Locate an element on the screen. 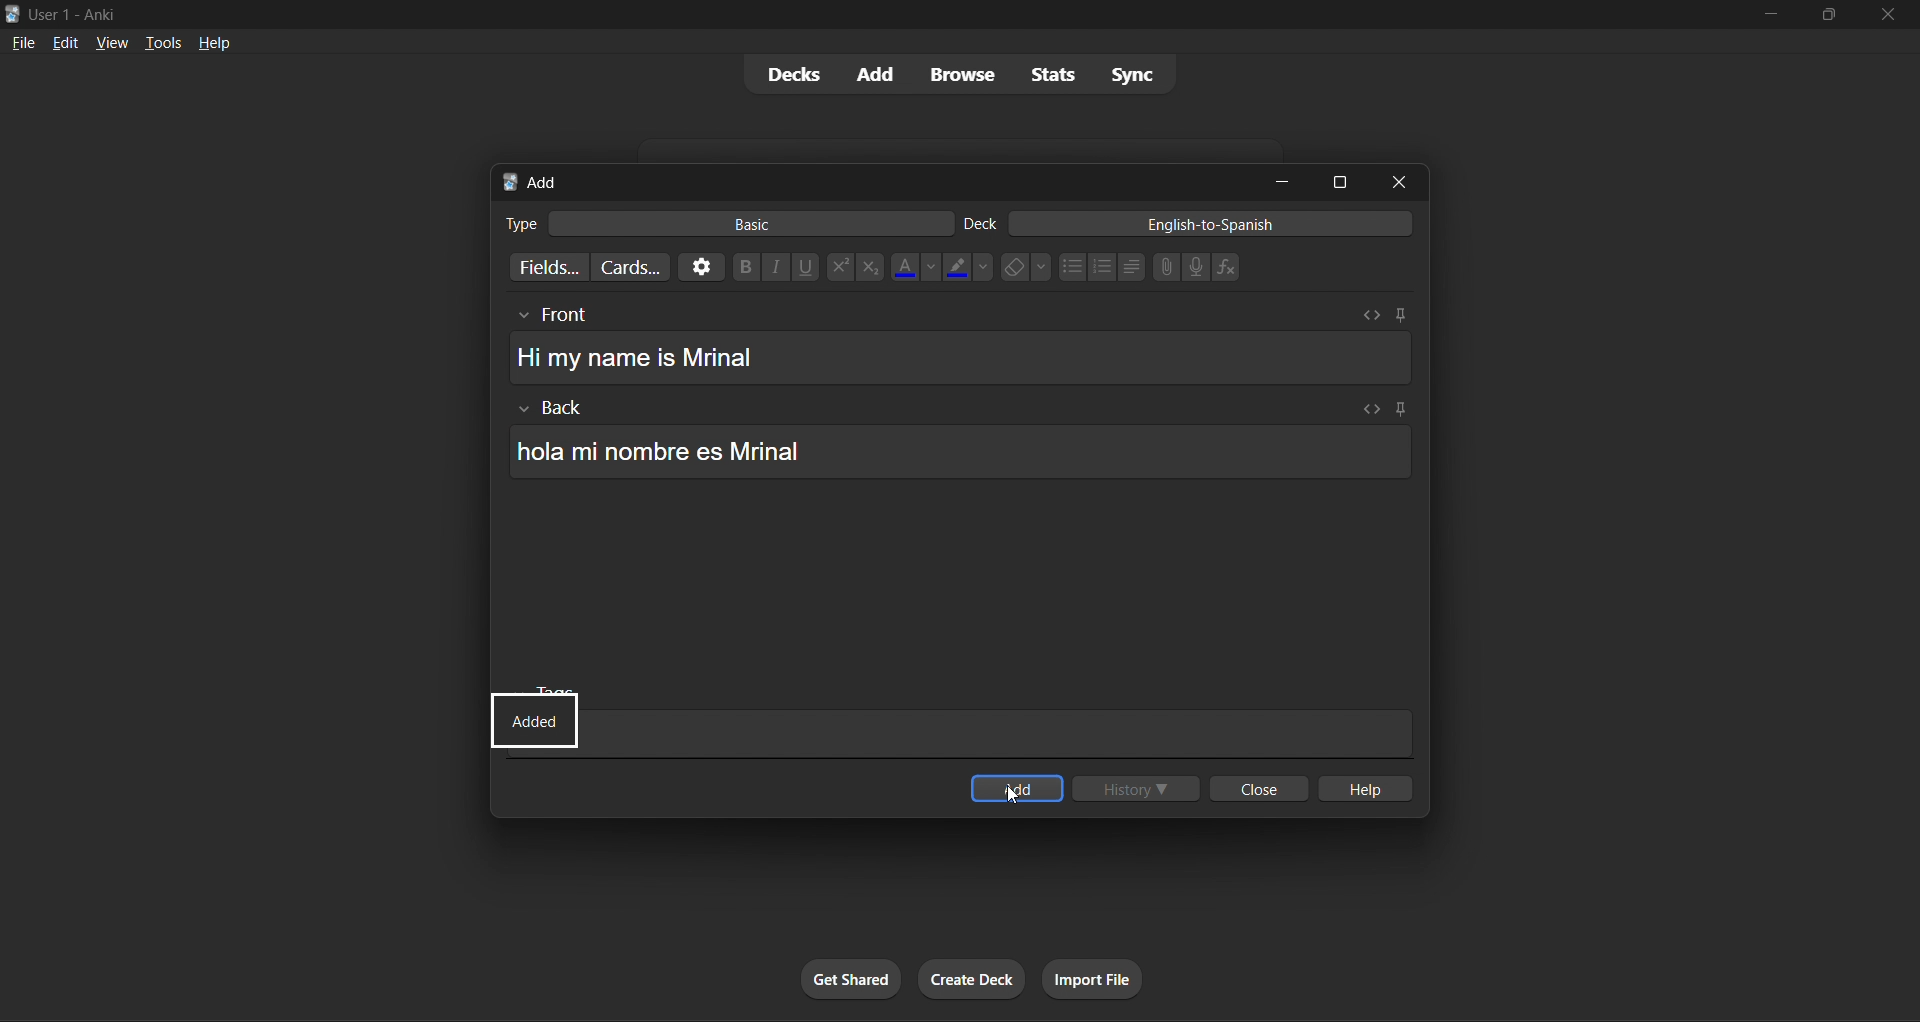 The height and width of the screenshot is (1022, 1920). maximize is located at coordinates (1338, 182).